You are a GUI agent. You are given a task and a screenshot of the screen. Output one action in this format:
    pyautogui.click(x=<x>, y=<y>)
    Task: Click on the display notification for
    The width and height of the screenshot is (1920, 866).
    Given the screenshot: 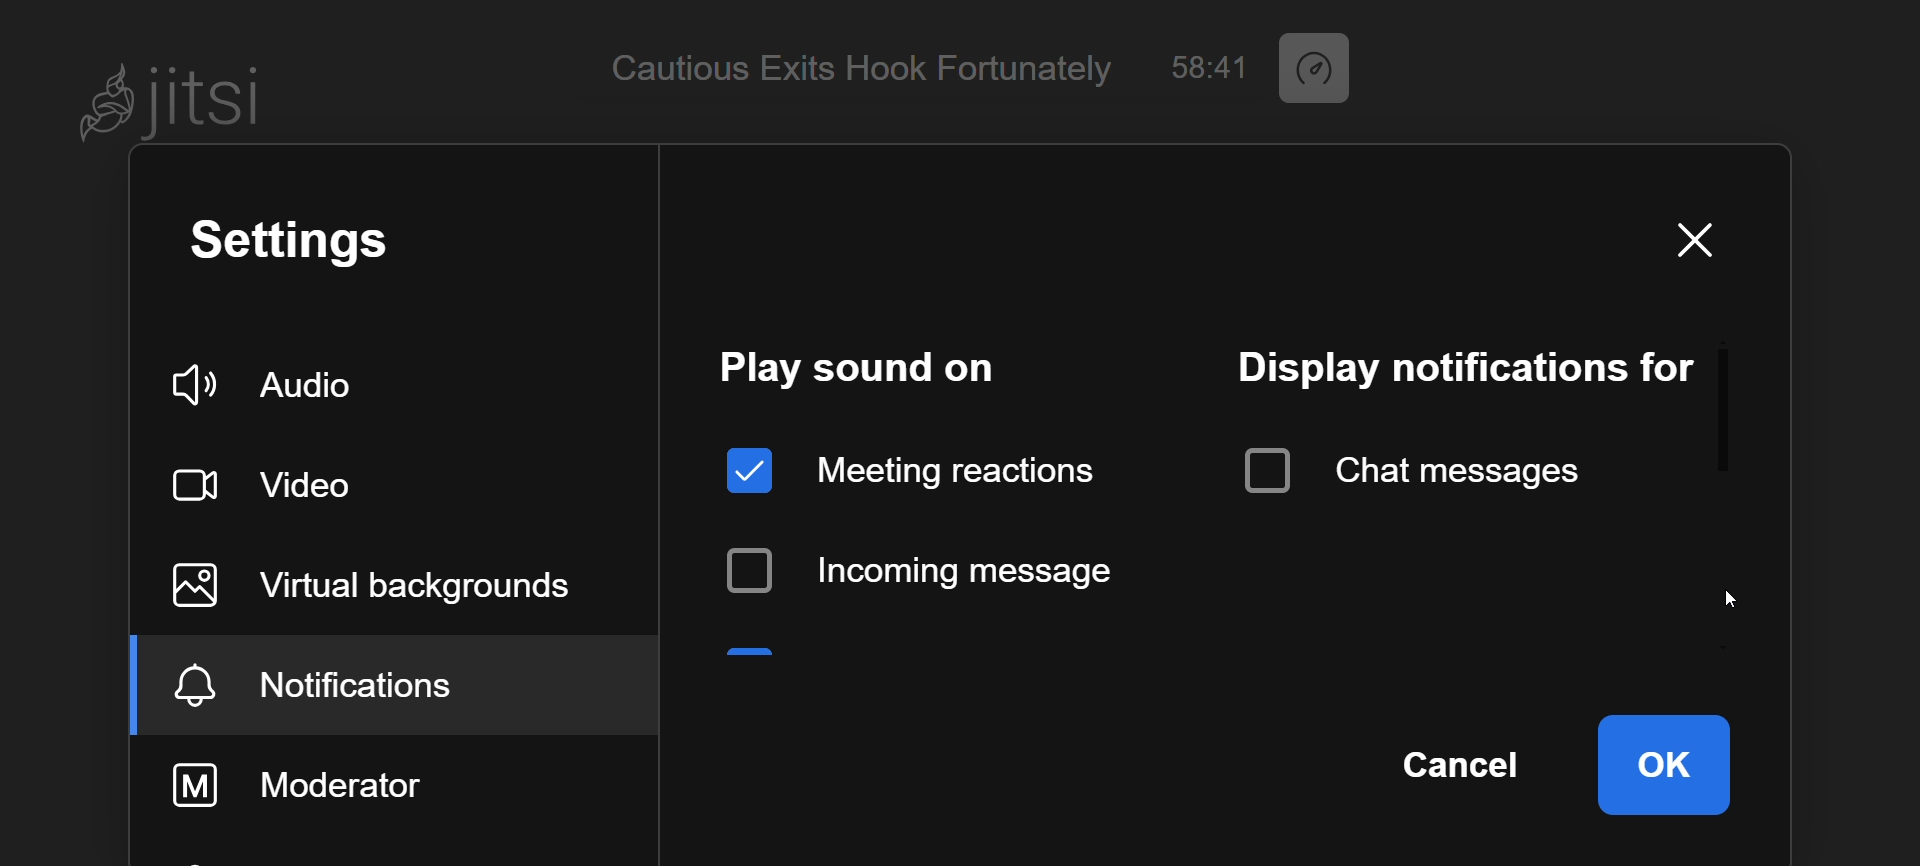 What is the action you would take?
    pyautogui.click(x=1456, y=364)
    